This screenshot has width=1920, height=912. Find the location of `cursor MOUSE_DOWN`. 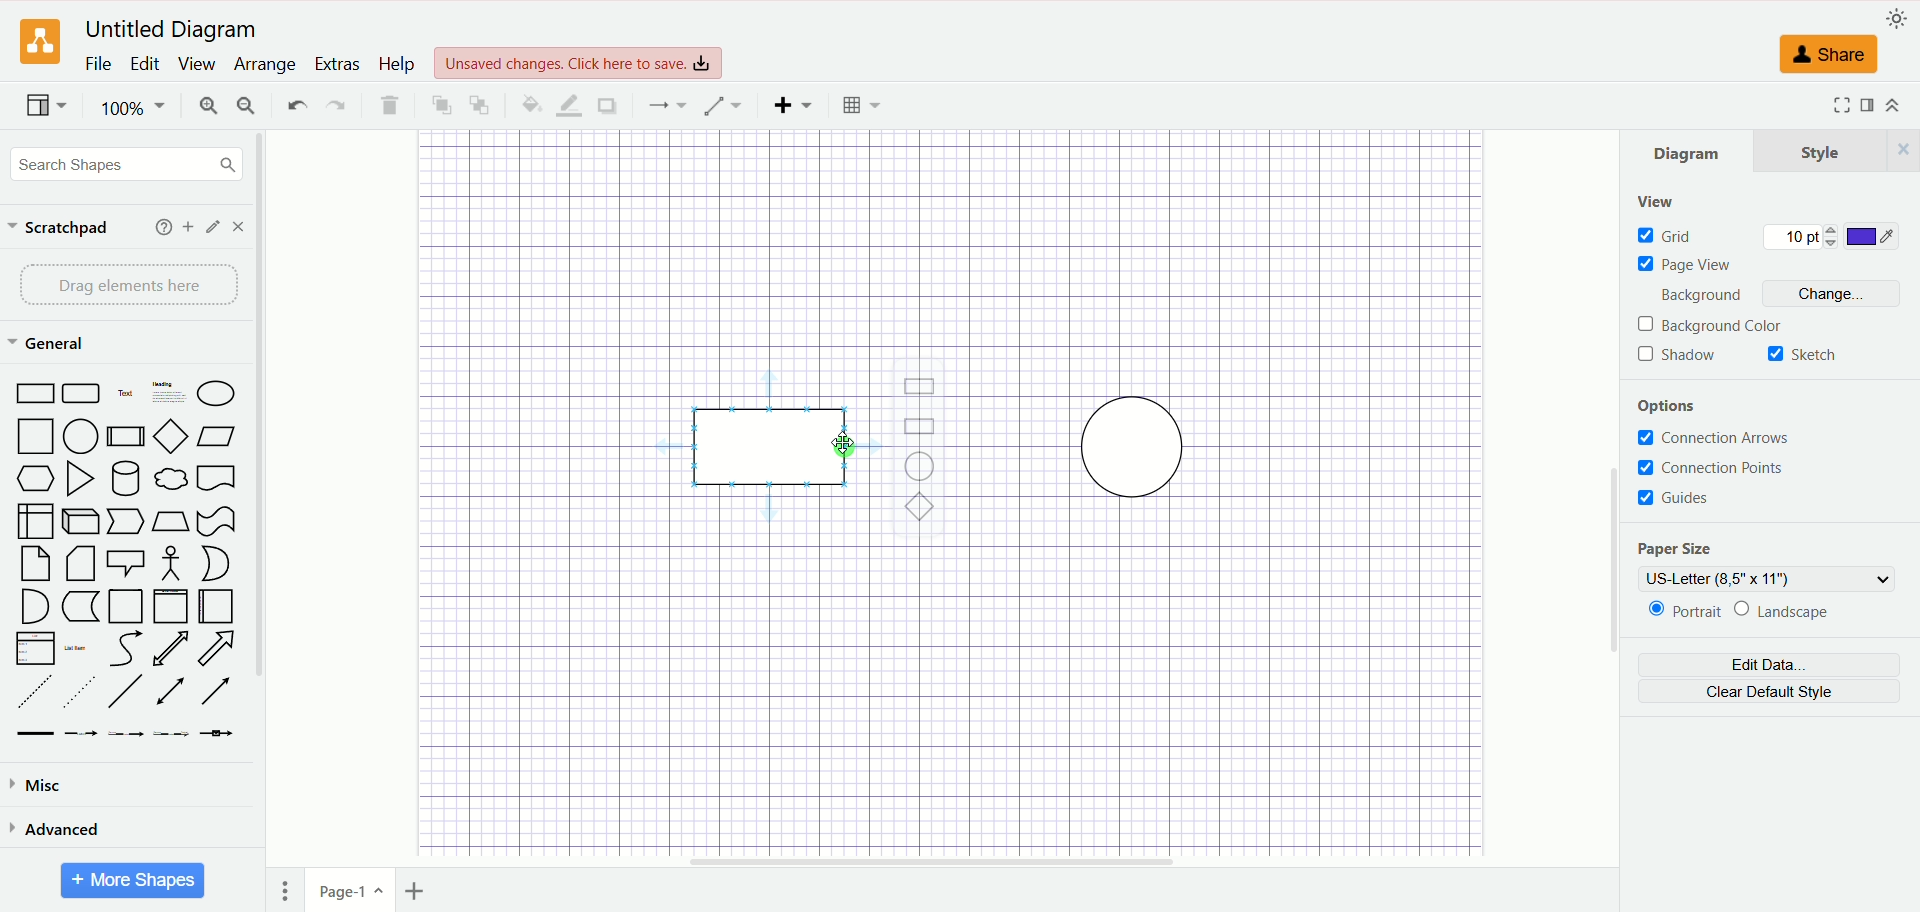

cursor MOUSE_DOWN is located at coordinates (845, 444).